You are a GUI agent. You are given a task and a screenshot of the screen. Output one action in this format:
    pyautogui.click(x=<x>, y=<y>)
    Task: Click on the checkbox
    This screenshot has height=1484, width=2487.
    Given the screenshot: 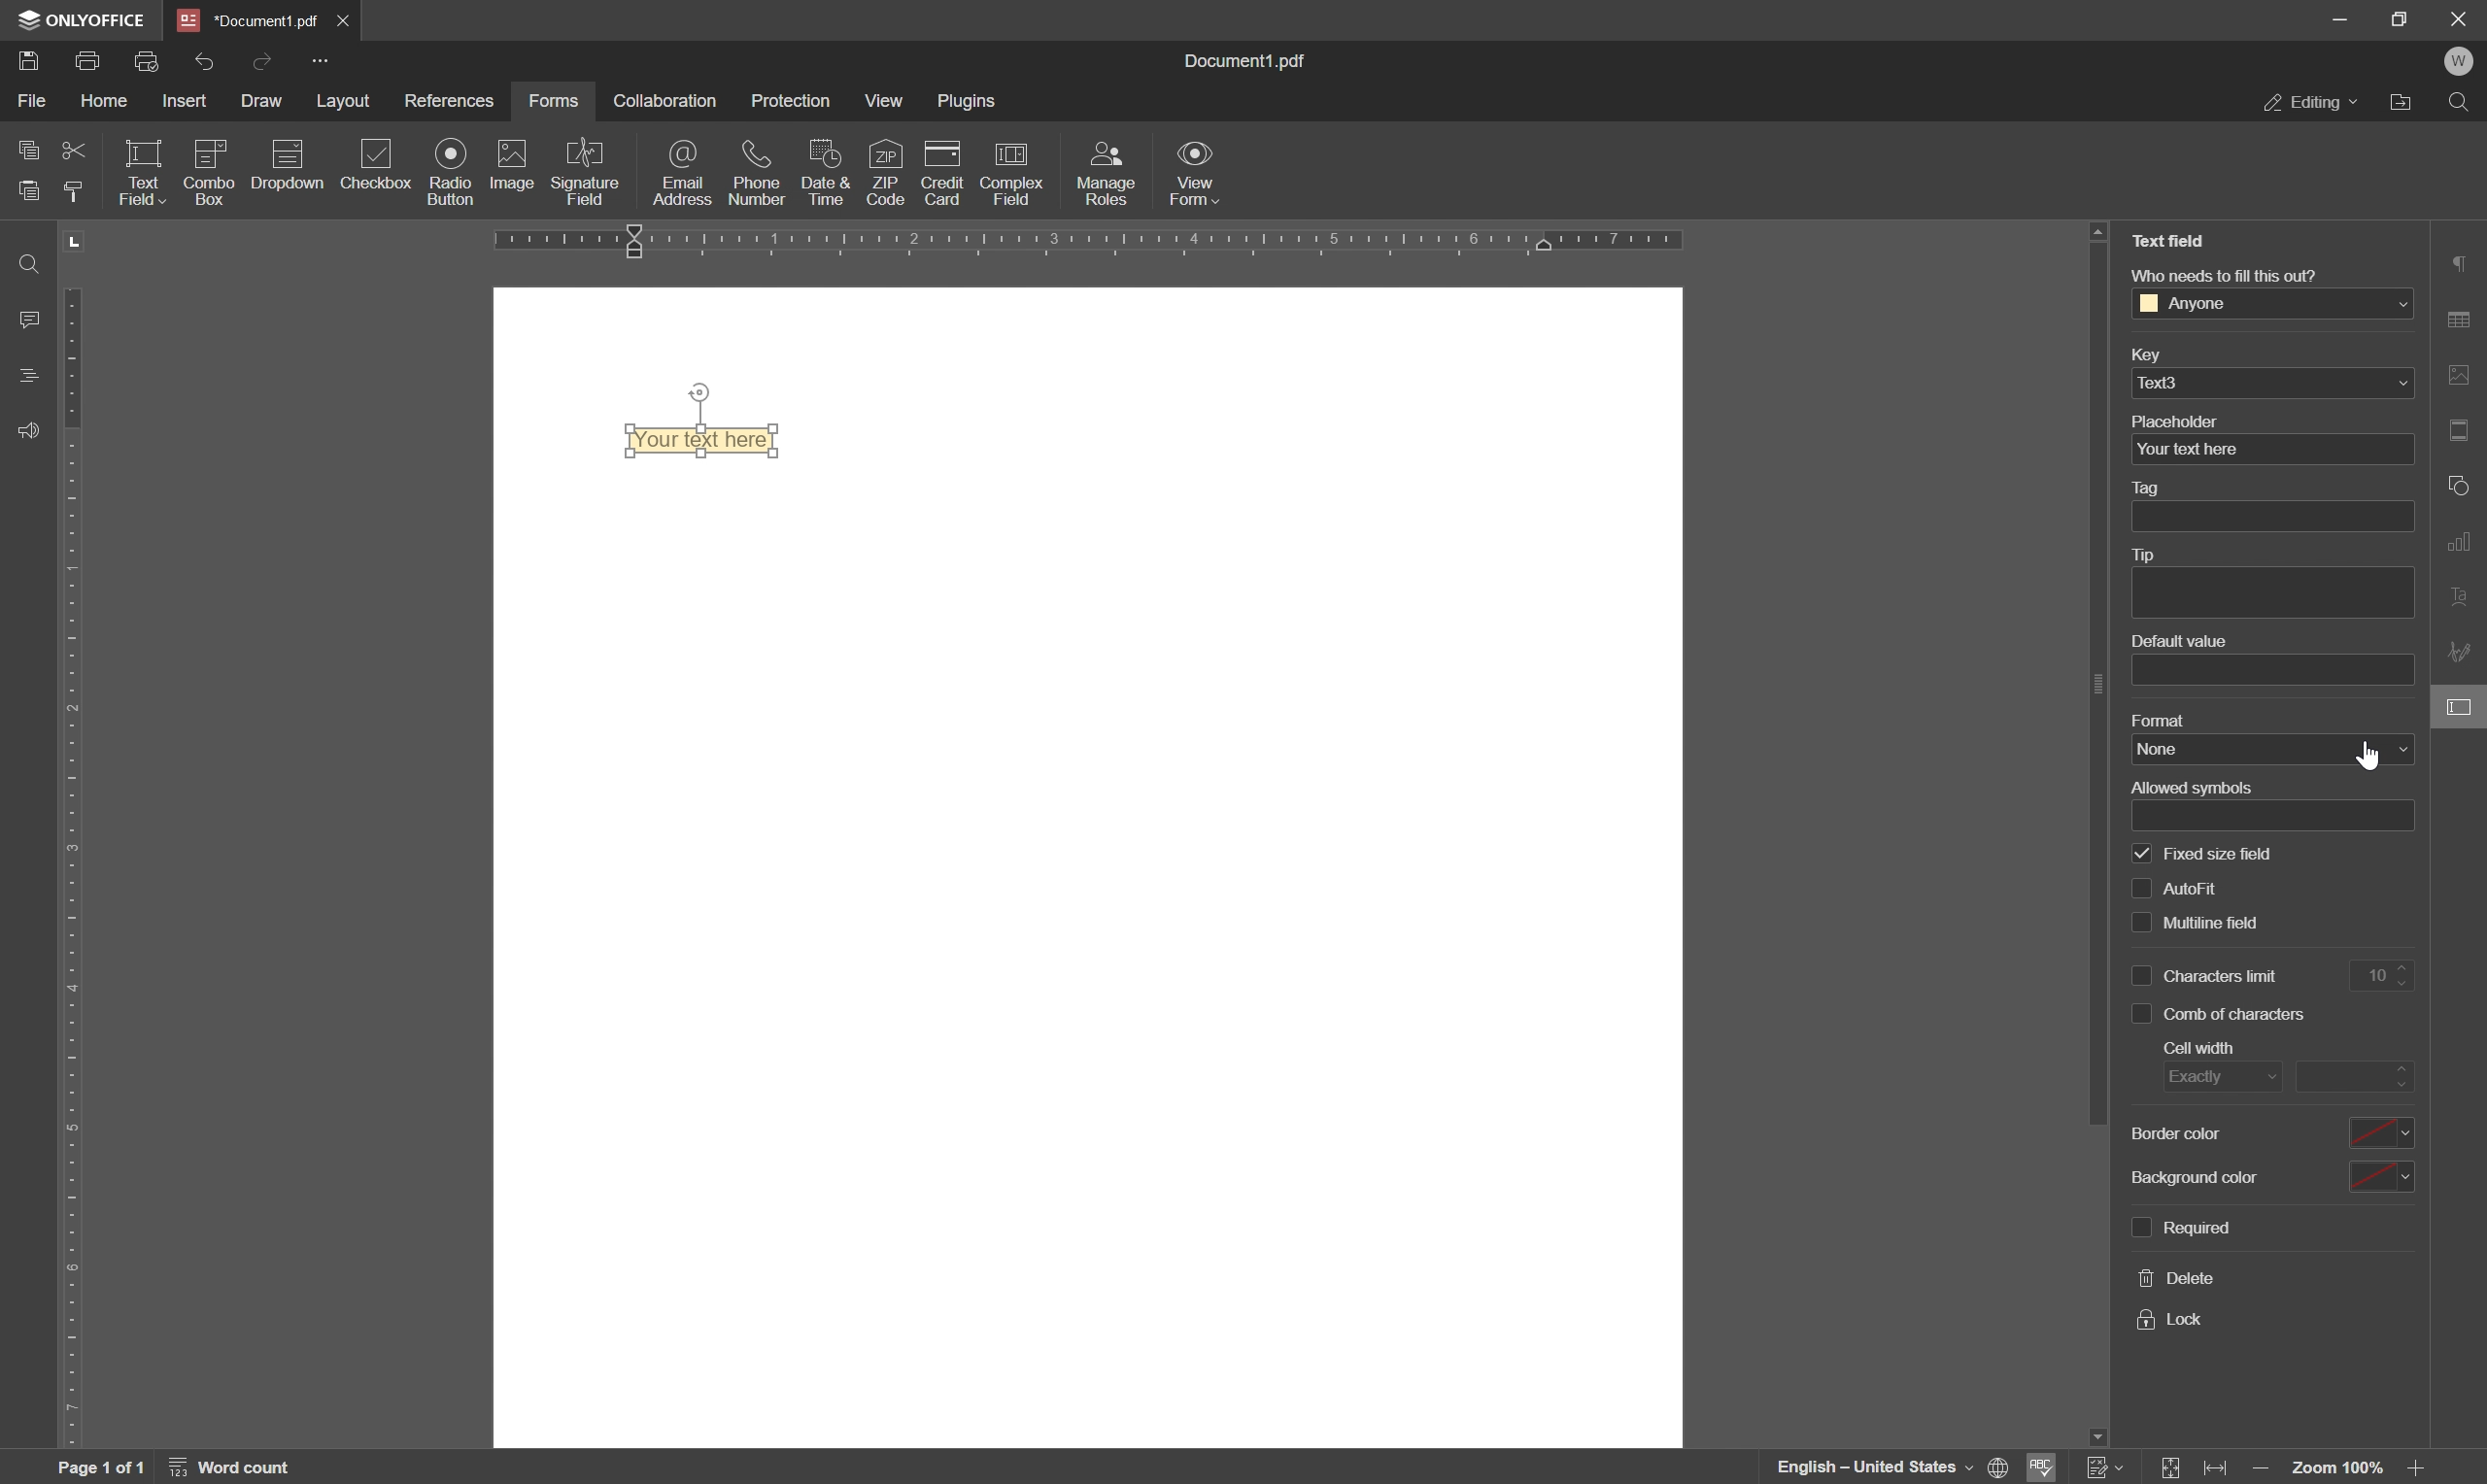 What is the action you would take?
    pyautogui.click(x=2140, y=975)
    